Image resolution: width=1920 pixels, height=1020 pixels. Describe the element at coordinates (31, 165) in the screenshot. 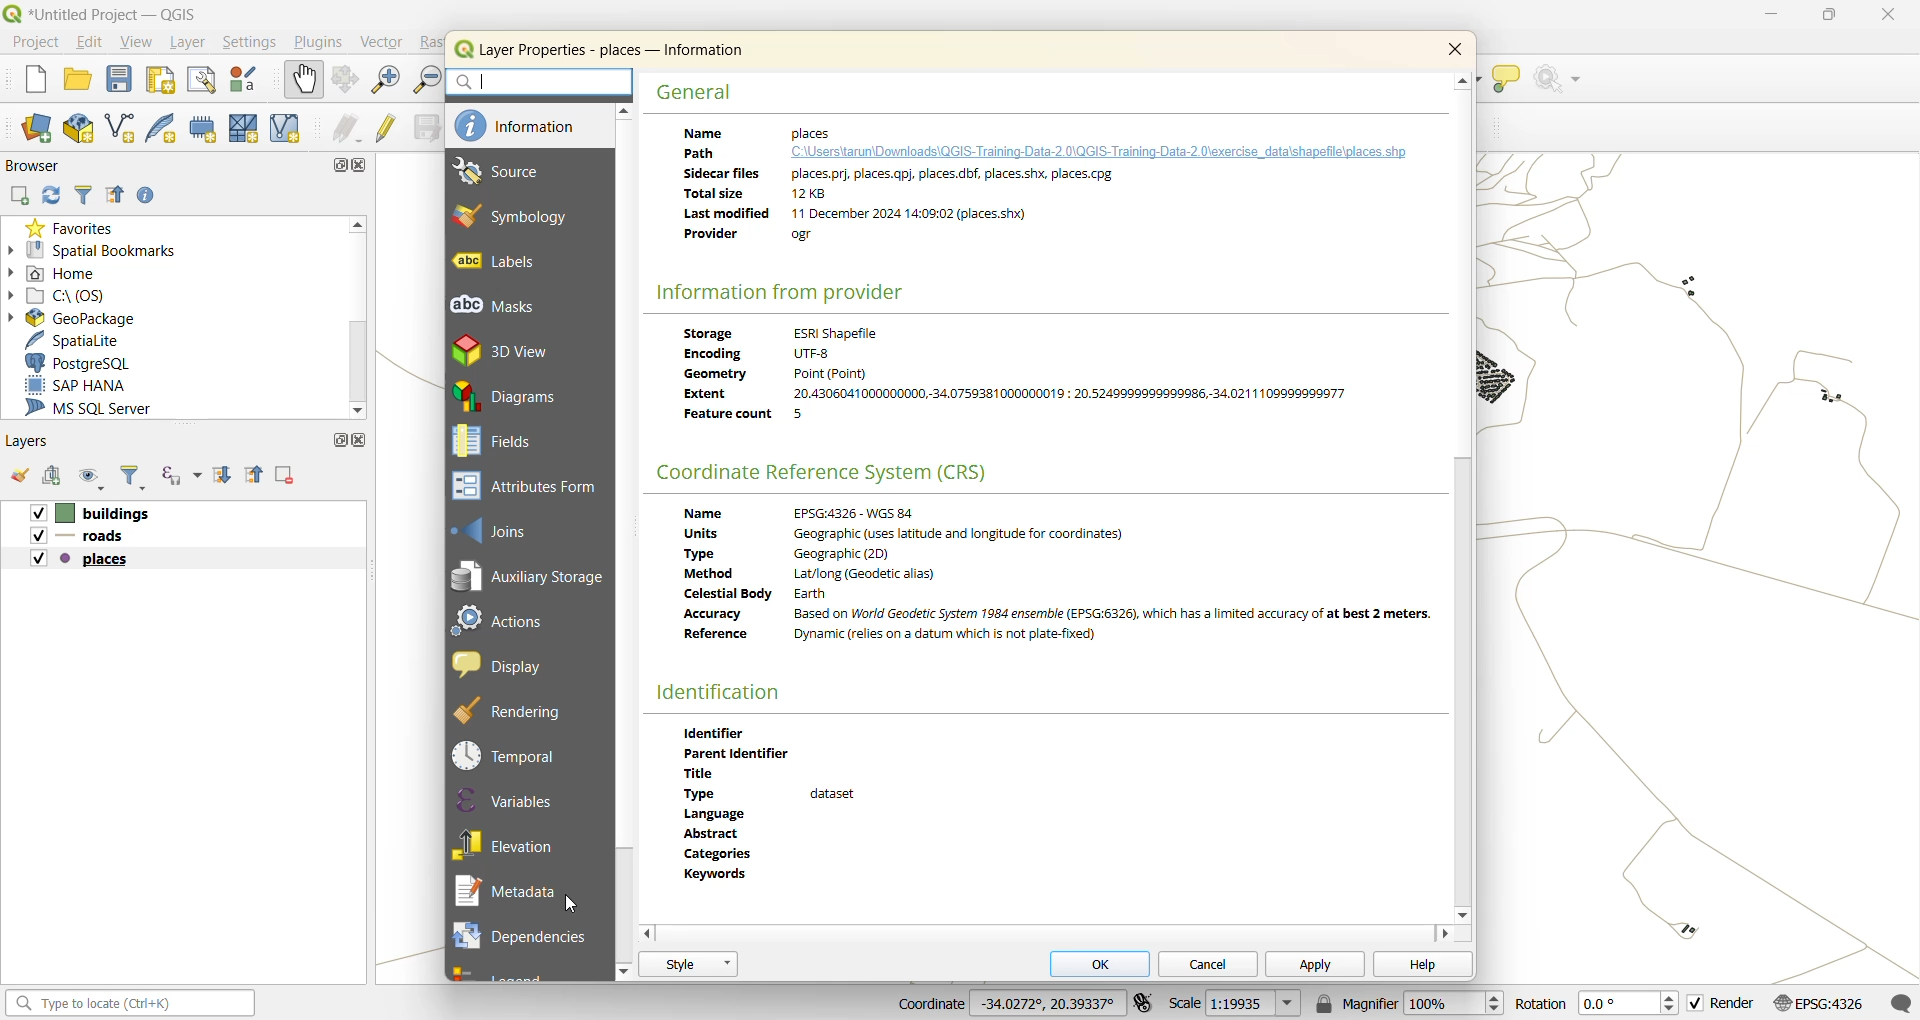

I see `browser` at that location.